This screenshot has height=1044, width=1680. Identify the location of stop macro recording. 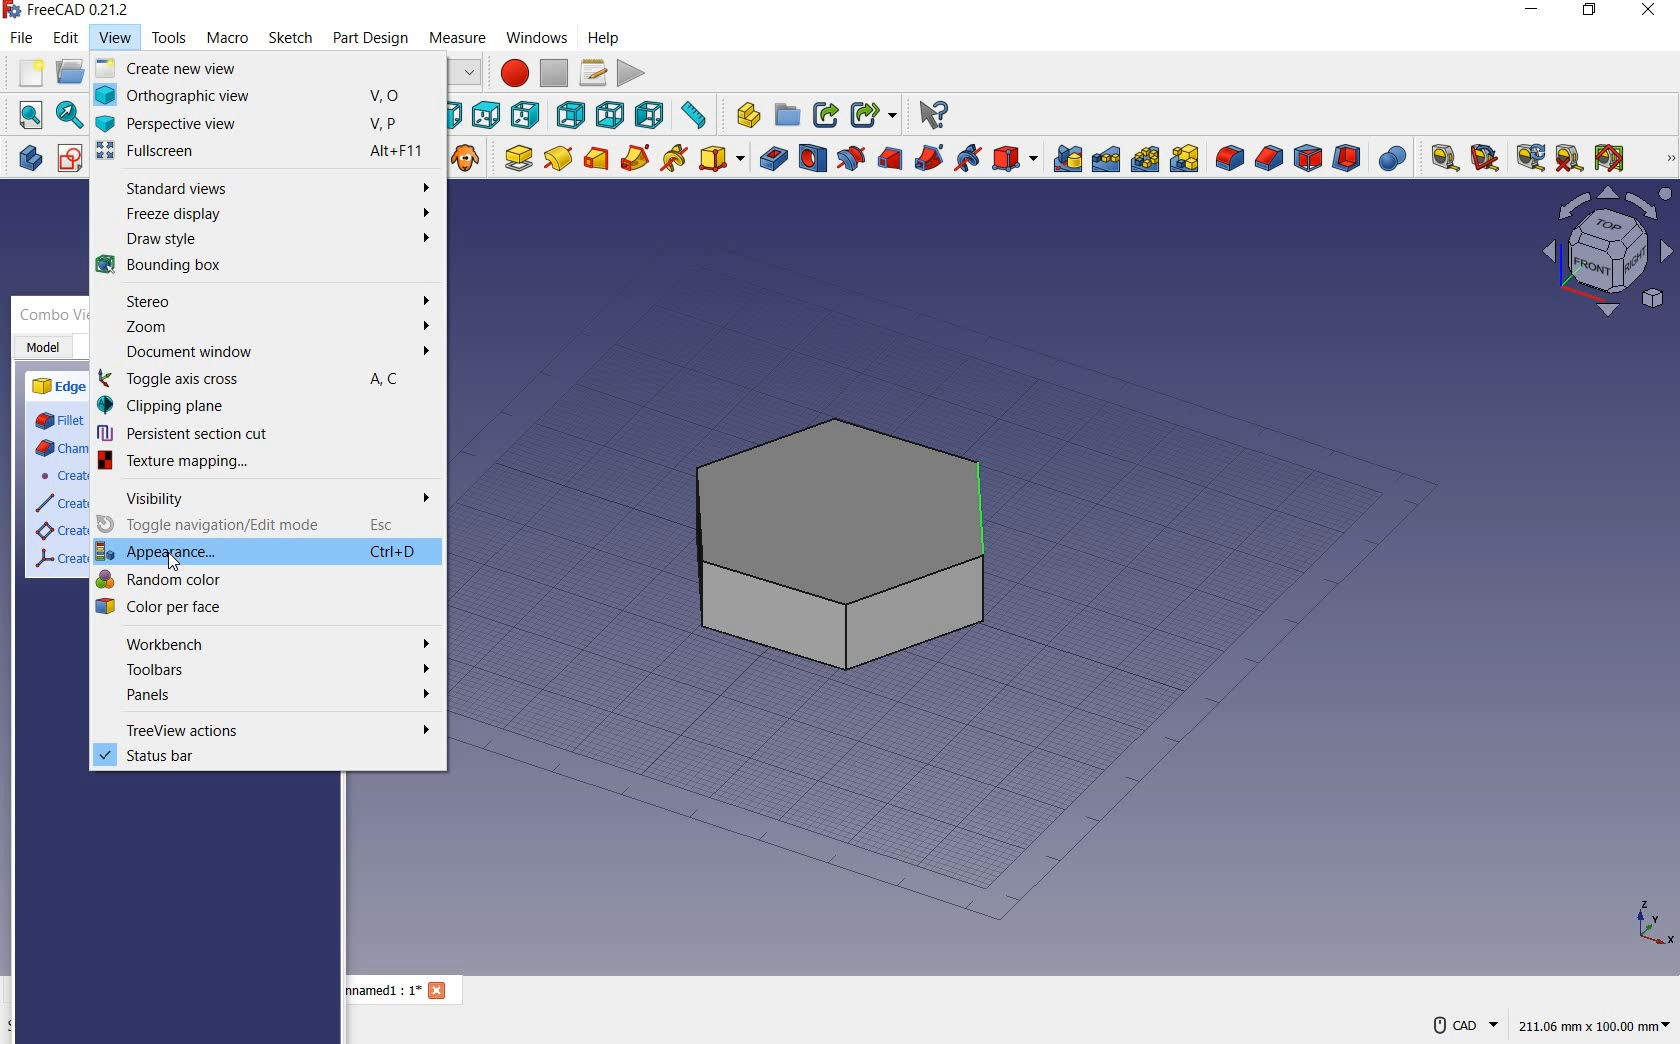
(554, 73).